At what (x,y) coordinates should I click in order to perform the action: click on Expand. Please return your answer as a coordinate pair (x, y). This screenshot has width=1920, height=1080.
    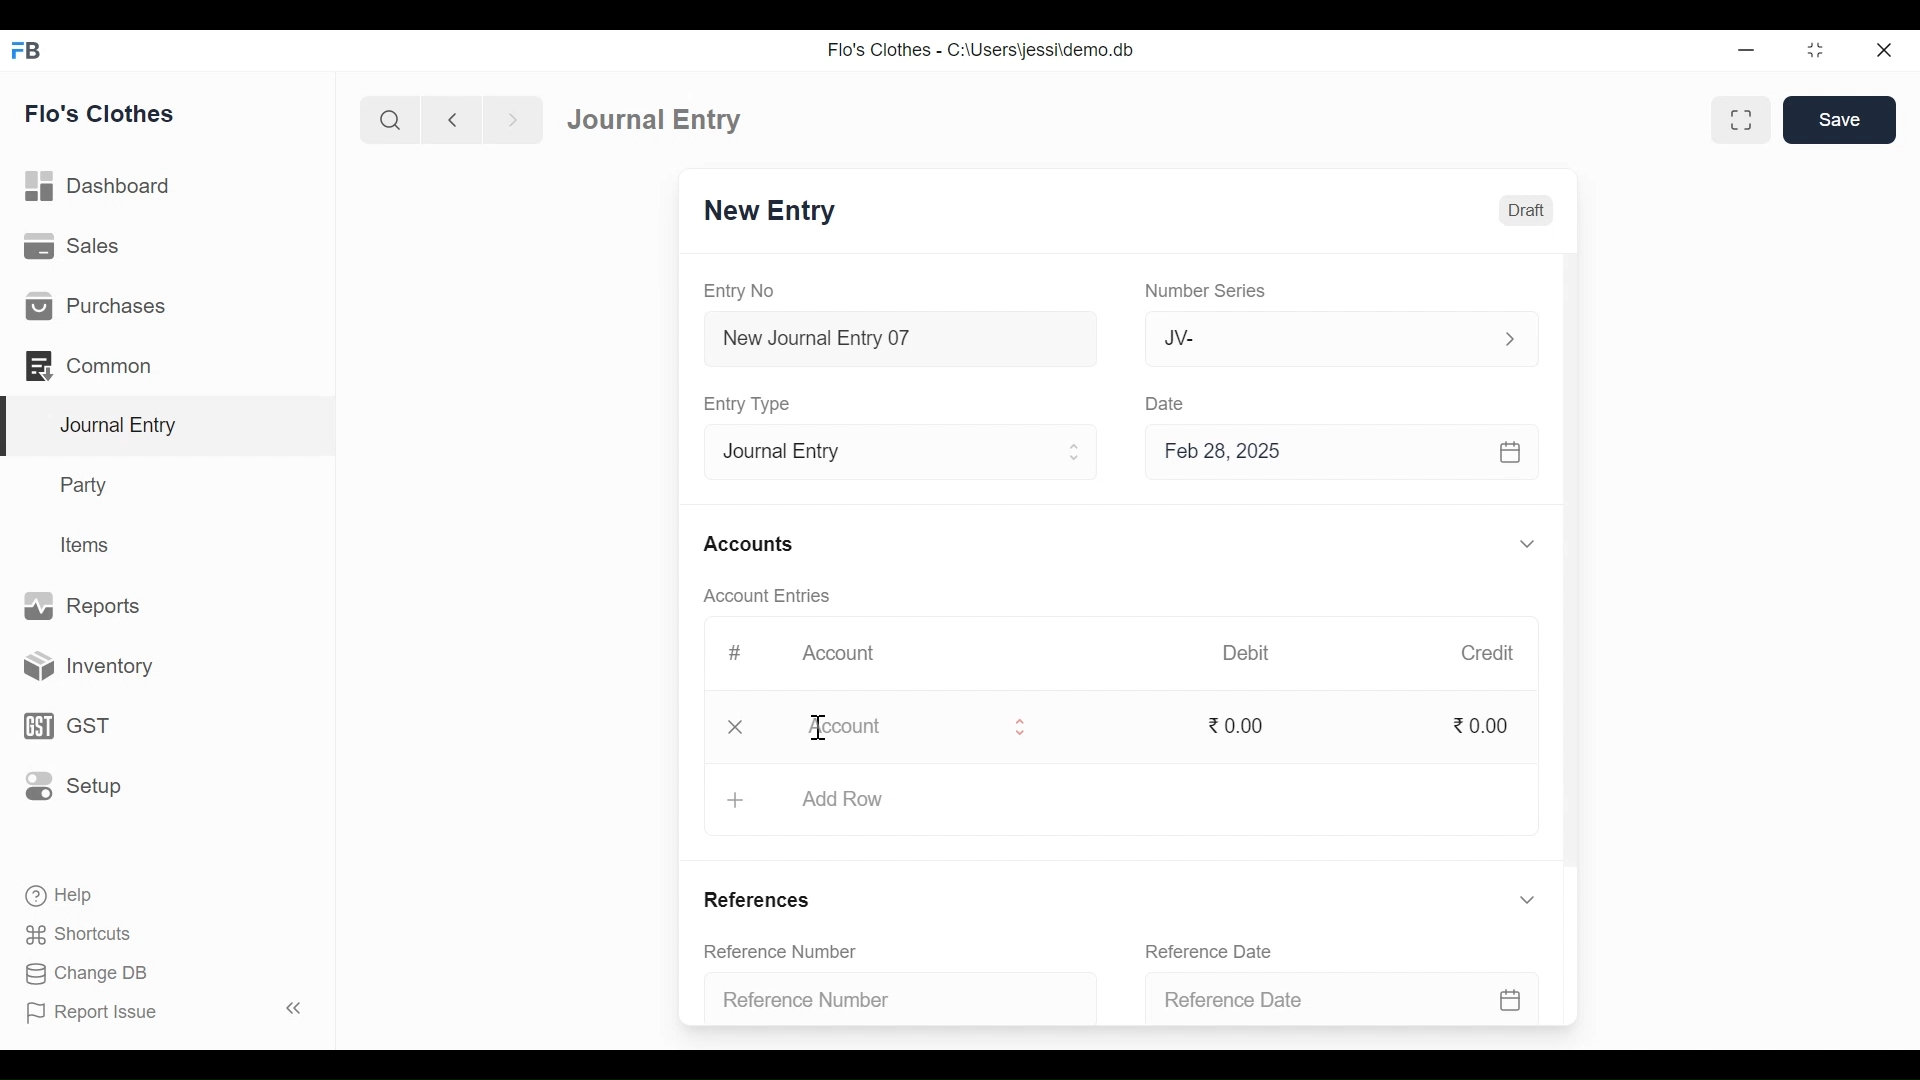
    Looking at the image, I should click on (1528, 899).